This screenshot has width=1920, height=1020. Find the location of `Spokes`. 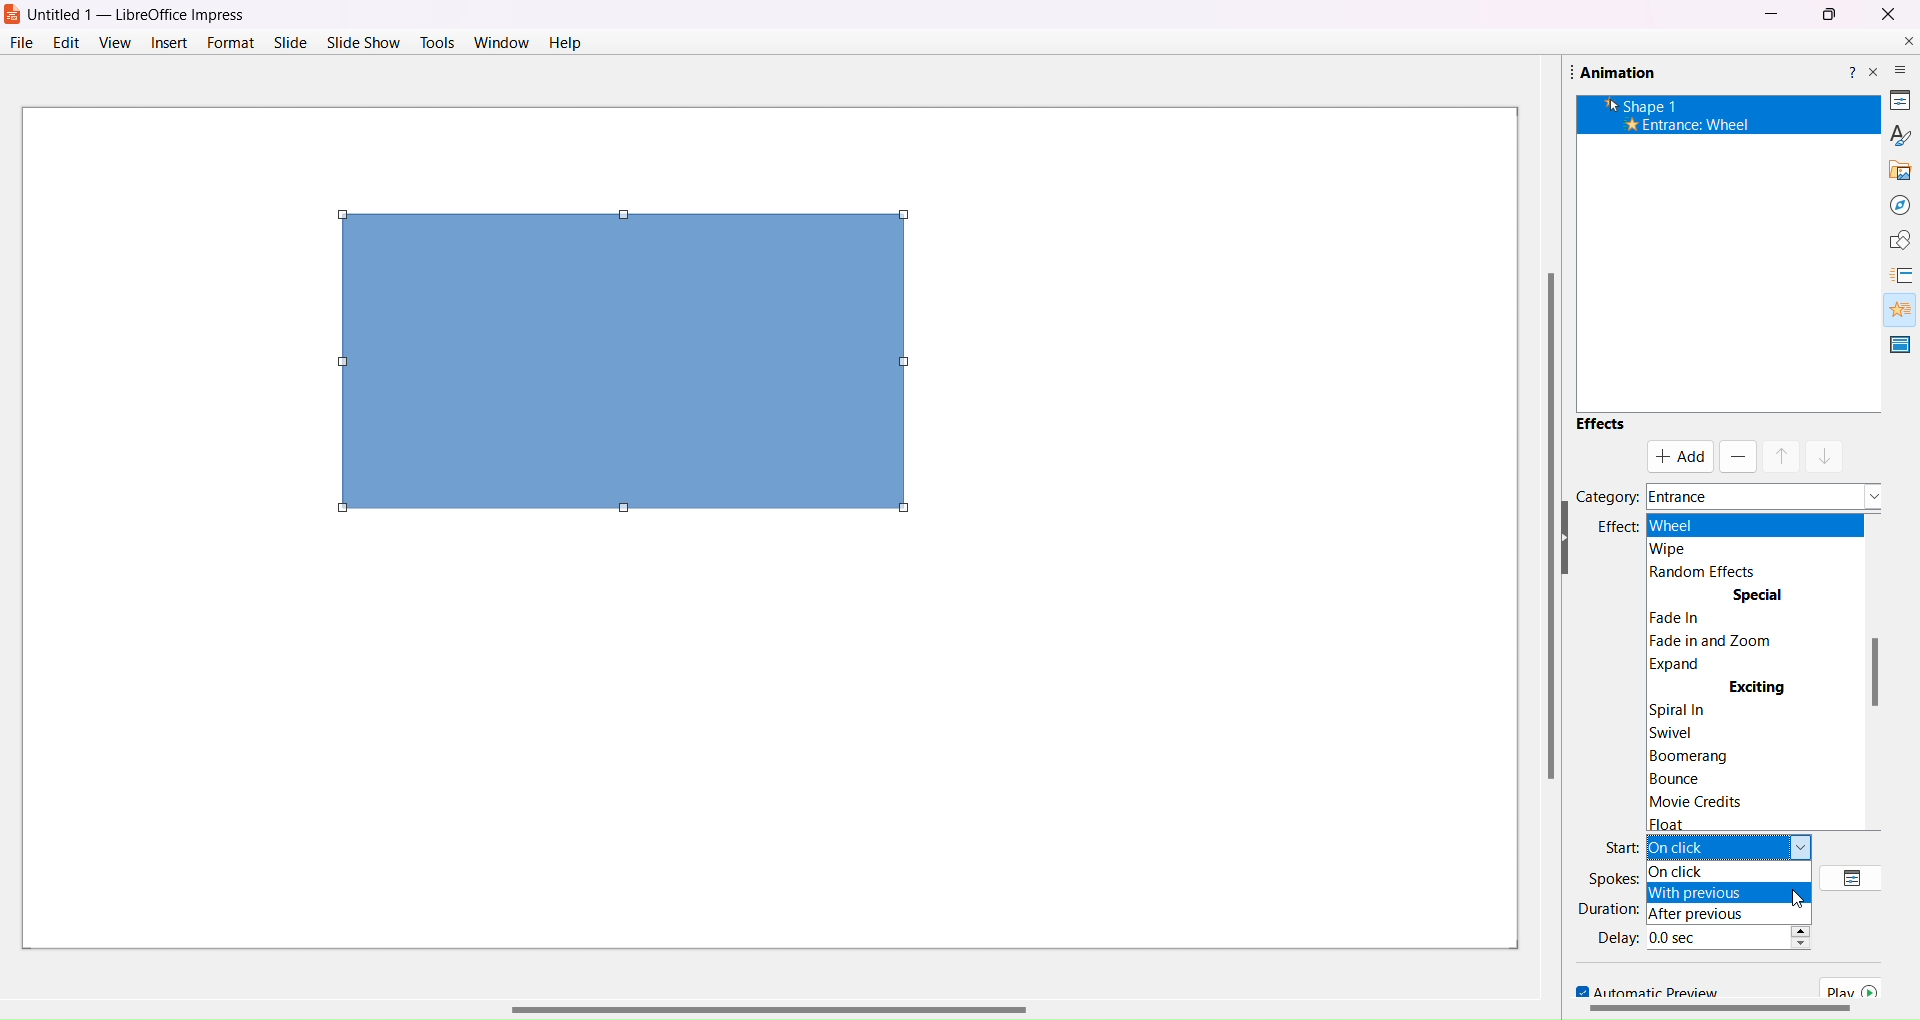

Spokes is located at coordinates (1614, 878).